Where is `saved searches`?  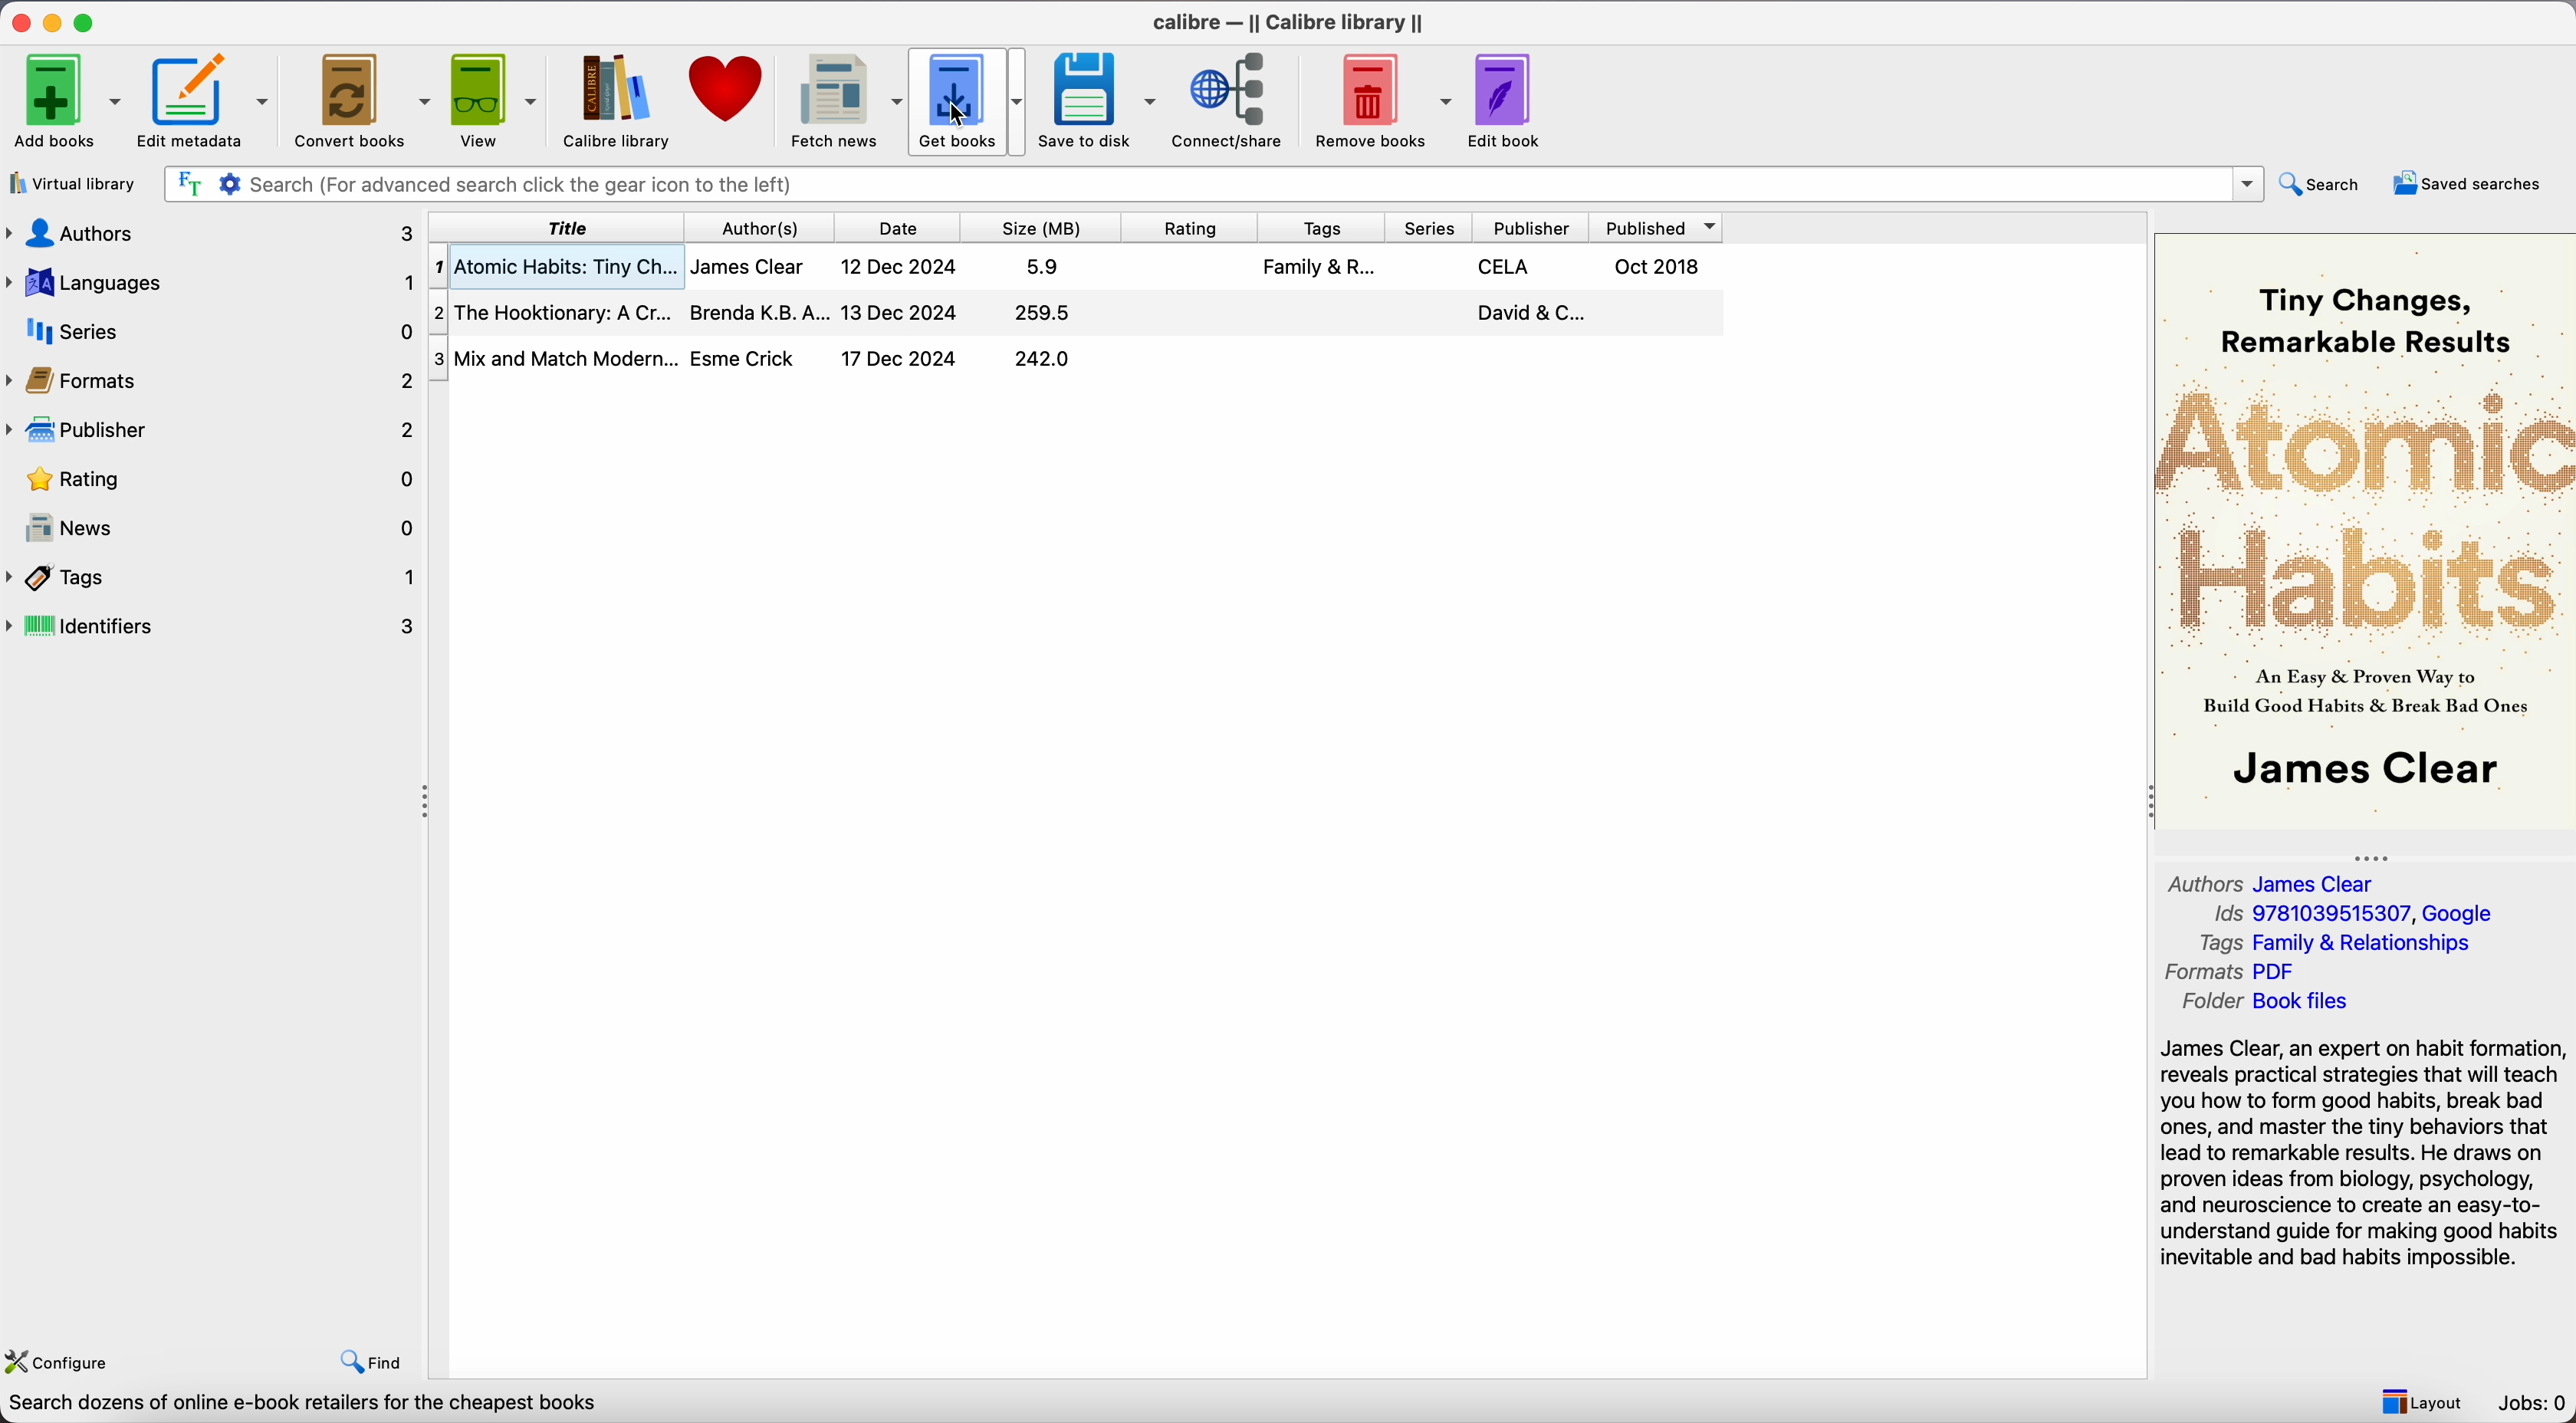 saved searches is located at coordinates (2468, 181).